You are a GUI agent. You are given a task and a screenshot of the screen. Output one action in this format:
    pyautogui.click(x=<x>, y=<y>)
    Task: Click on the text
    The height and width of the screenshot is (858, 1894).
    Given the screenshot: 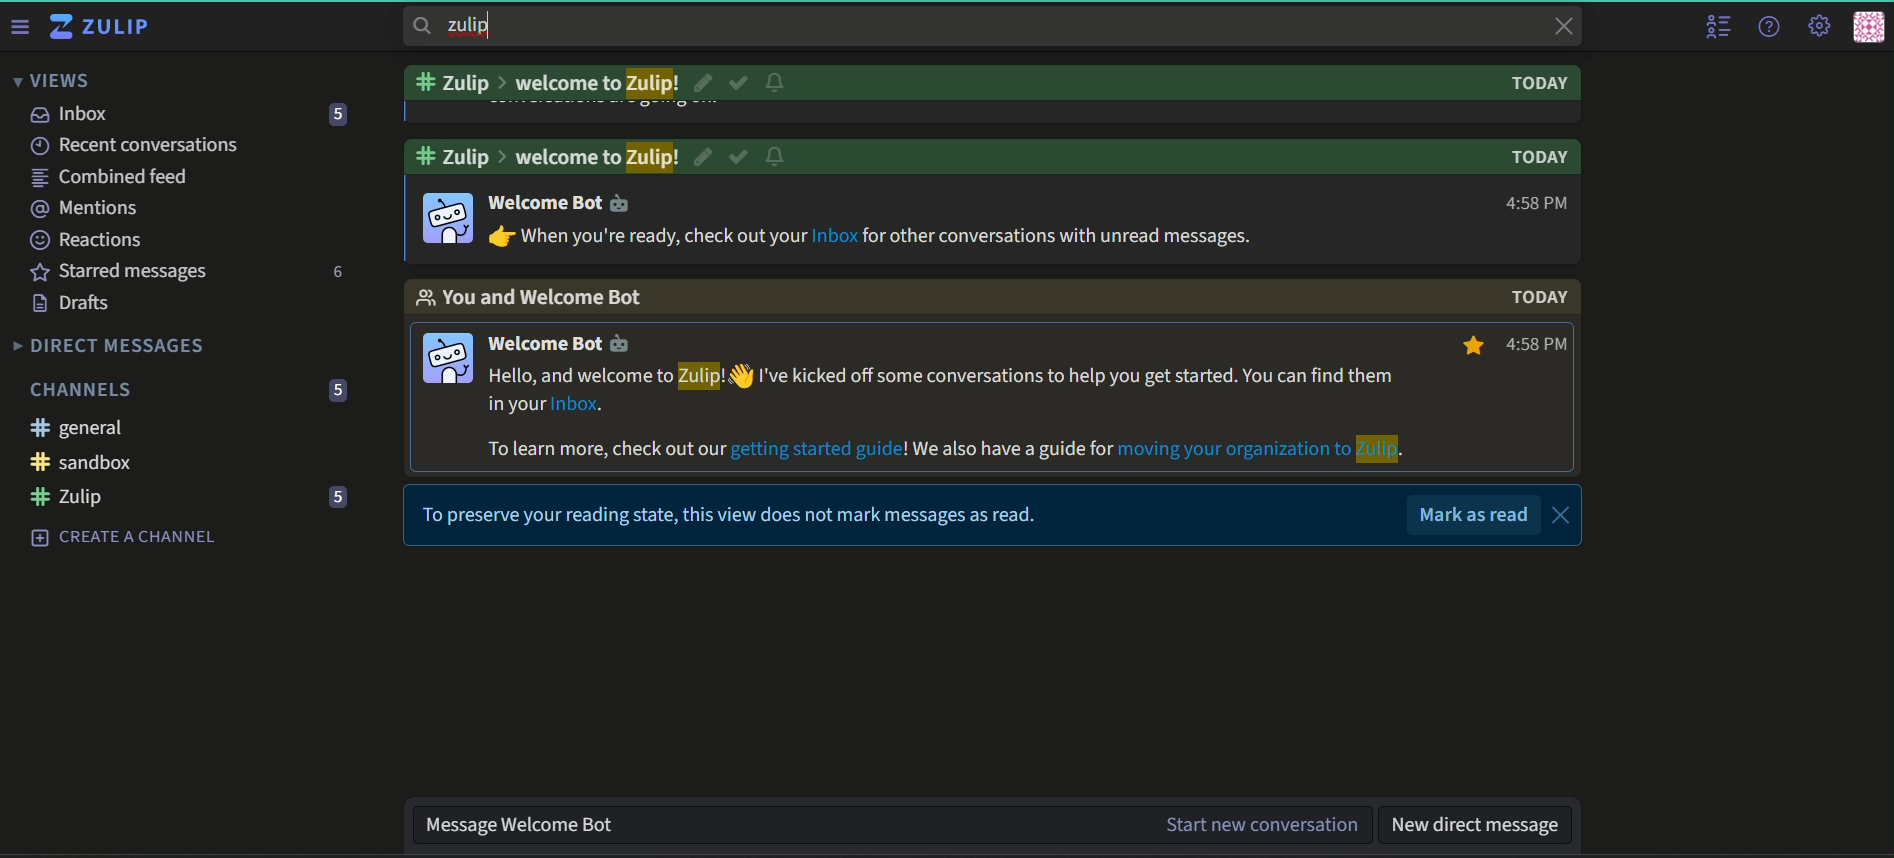 What is the action you would take?
    pyautogui.click(x=529, y=298)
    